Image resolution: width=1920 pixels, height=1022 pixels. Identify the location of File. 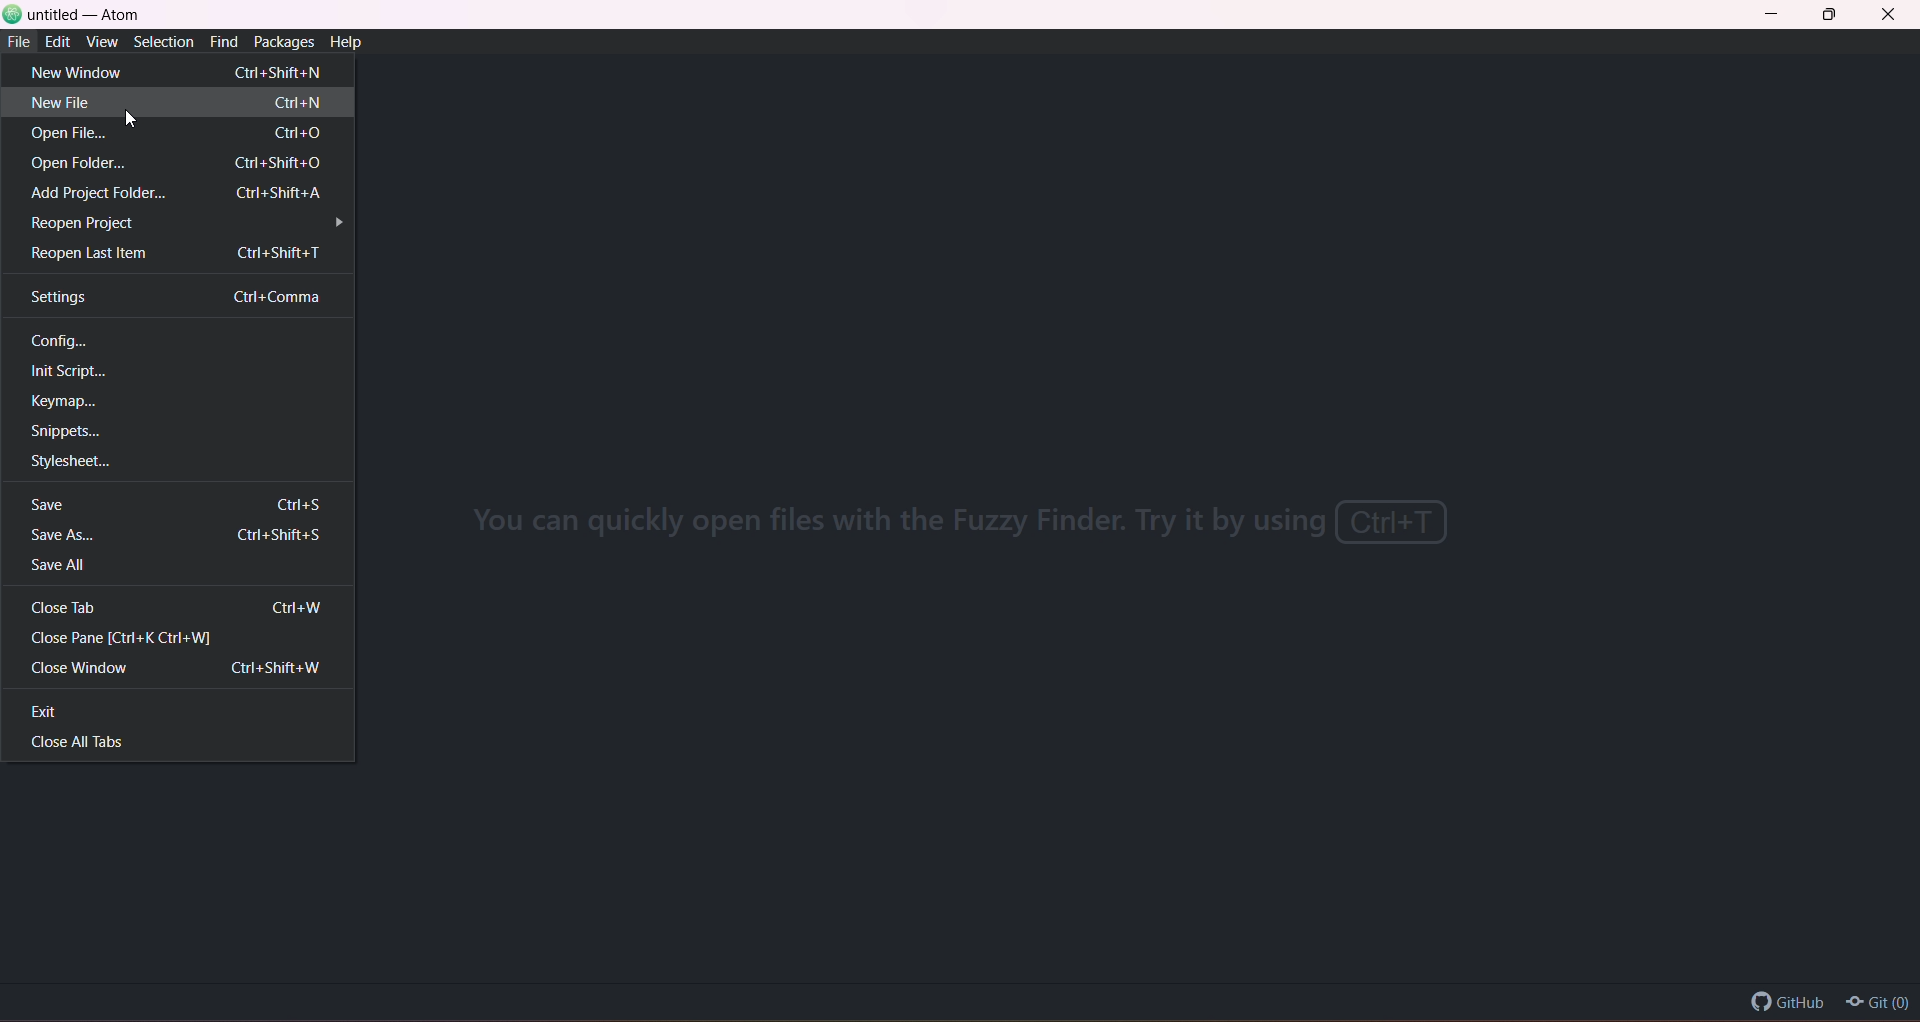
(19, 42).